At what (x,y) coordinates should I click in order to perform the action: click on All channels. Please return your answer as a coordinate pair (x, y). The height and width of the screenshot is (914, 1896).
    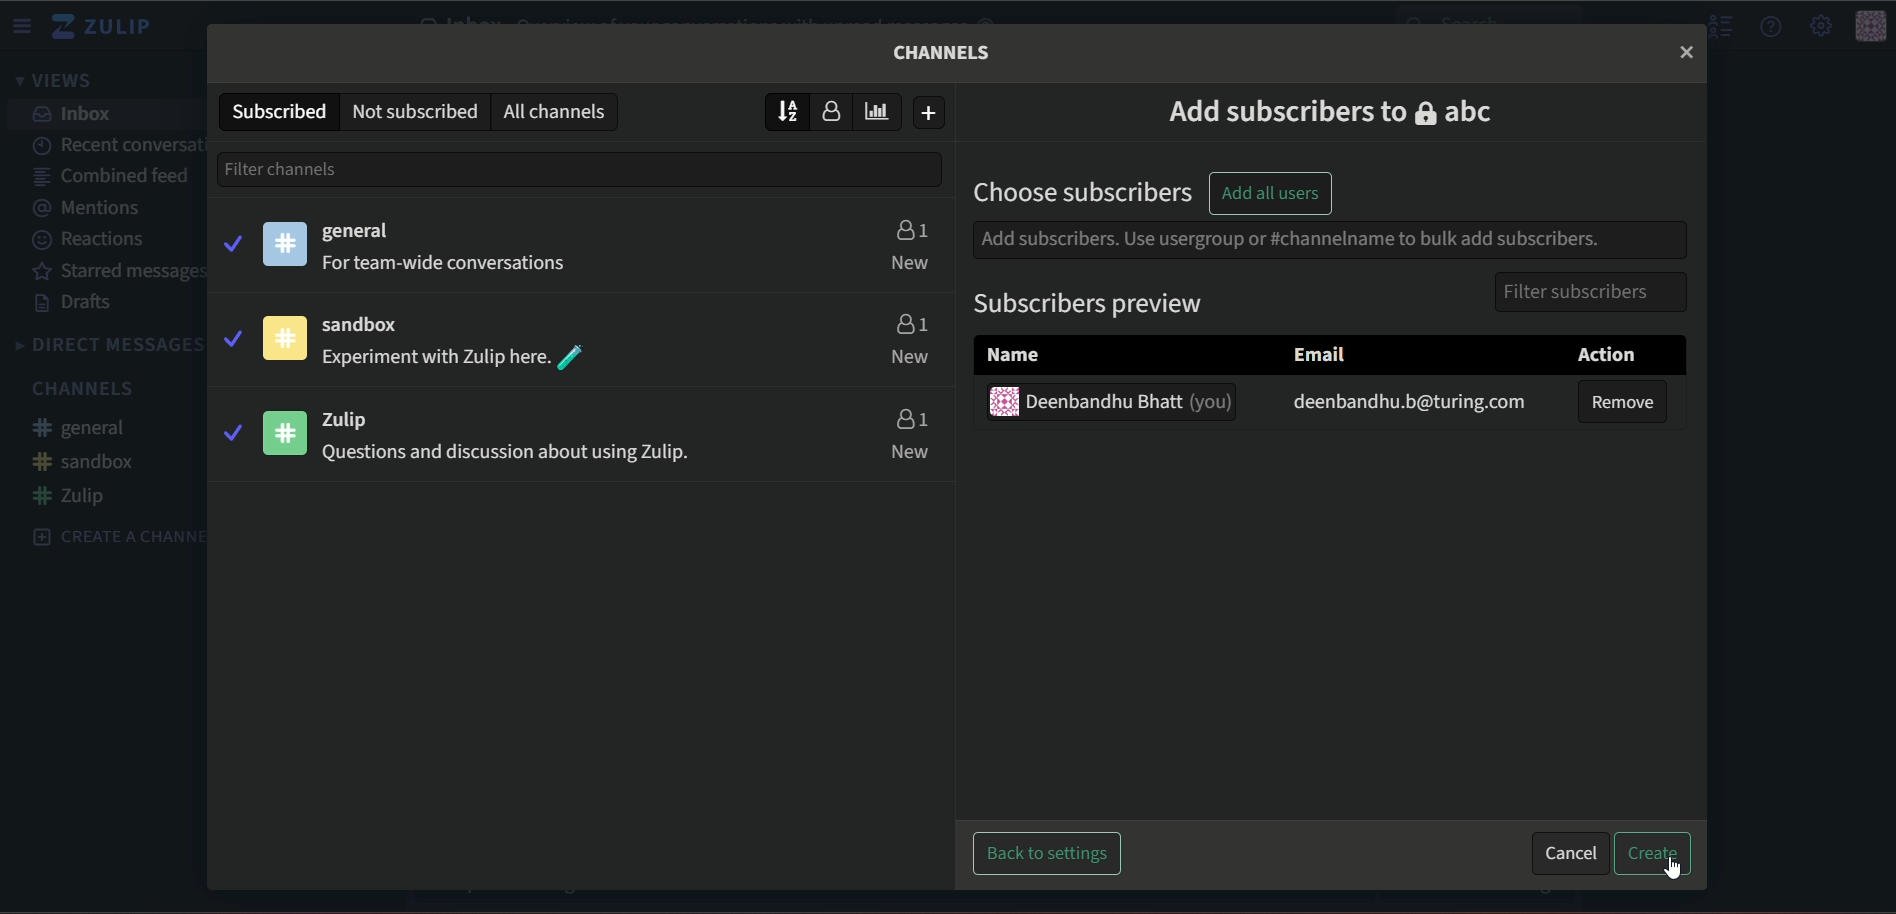
    Looking at the image, I should click on (559, 111).